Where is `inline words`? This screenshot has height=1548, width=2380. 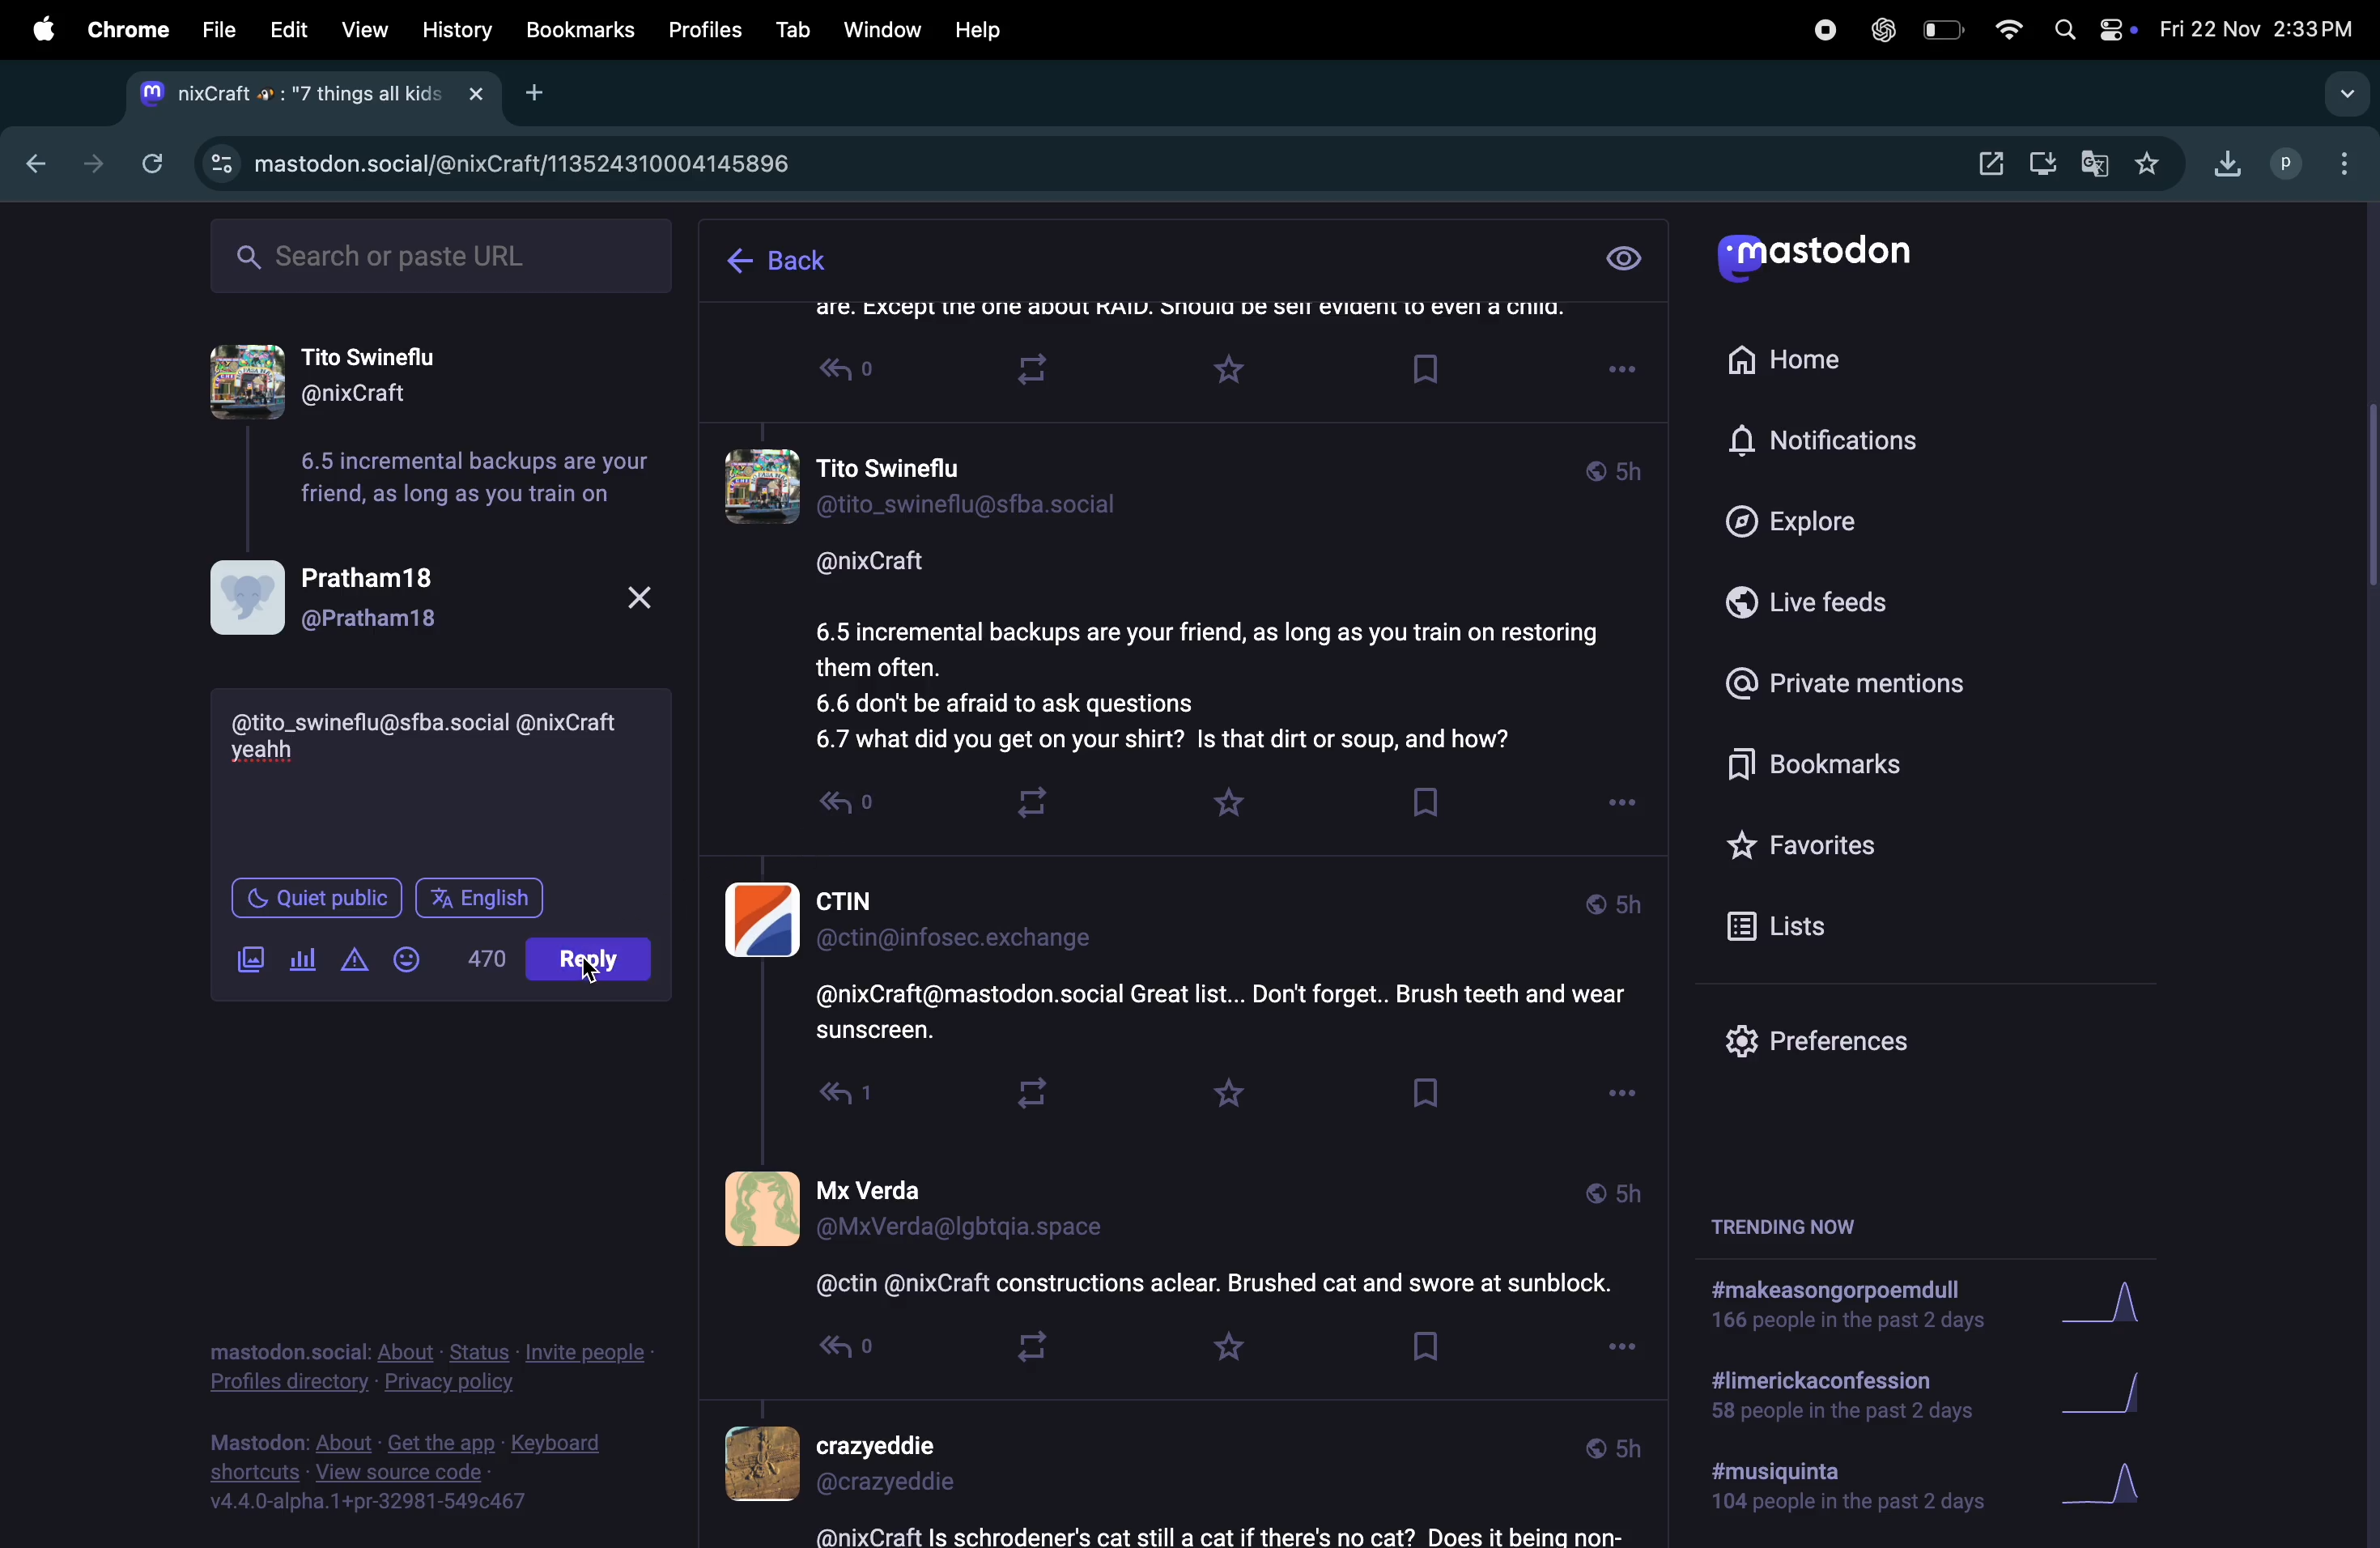
inline words is located at coordinates (487, 958).